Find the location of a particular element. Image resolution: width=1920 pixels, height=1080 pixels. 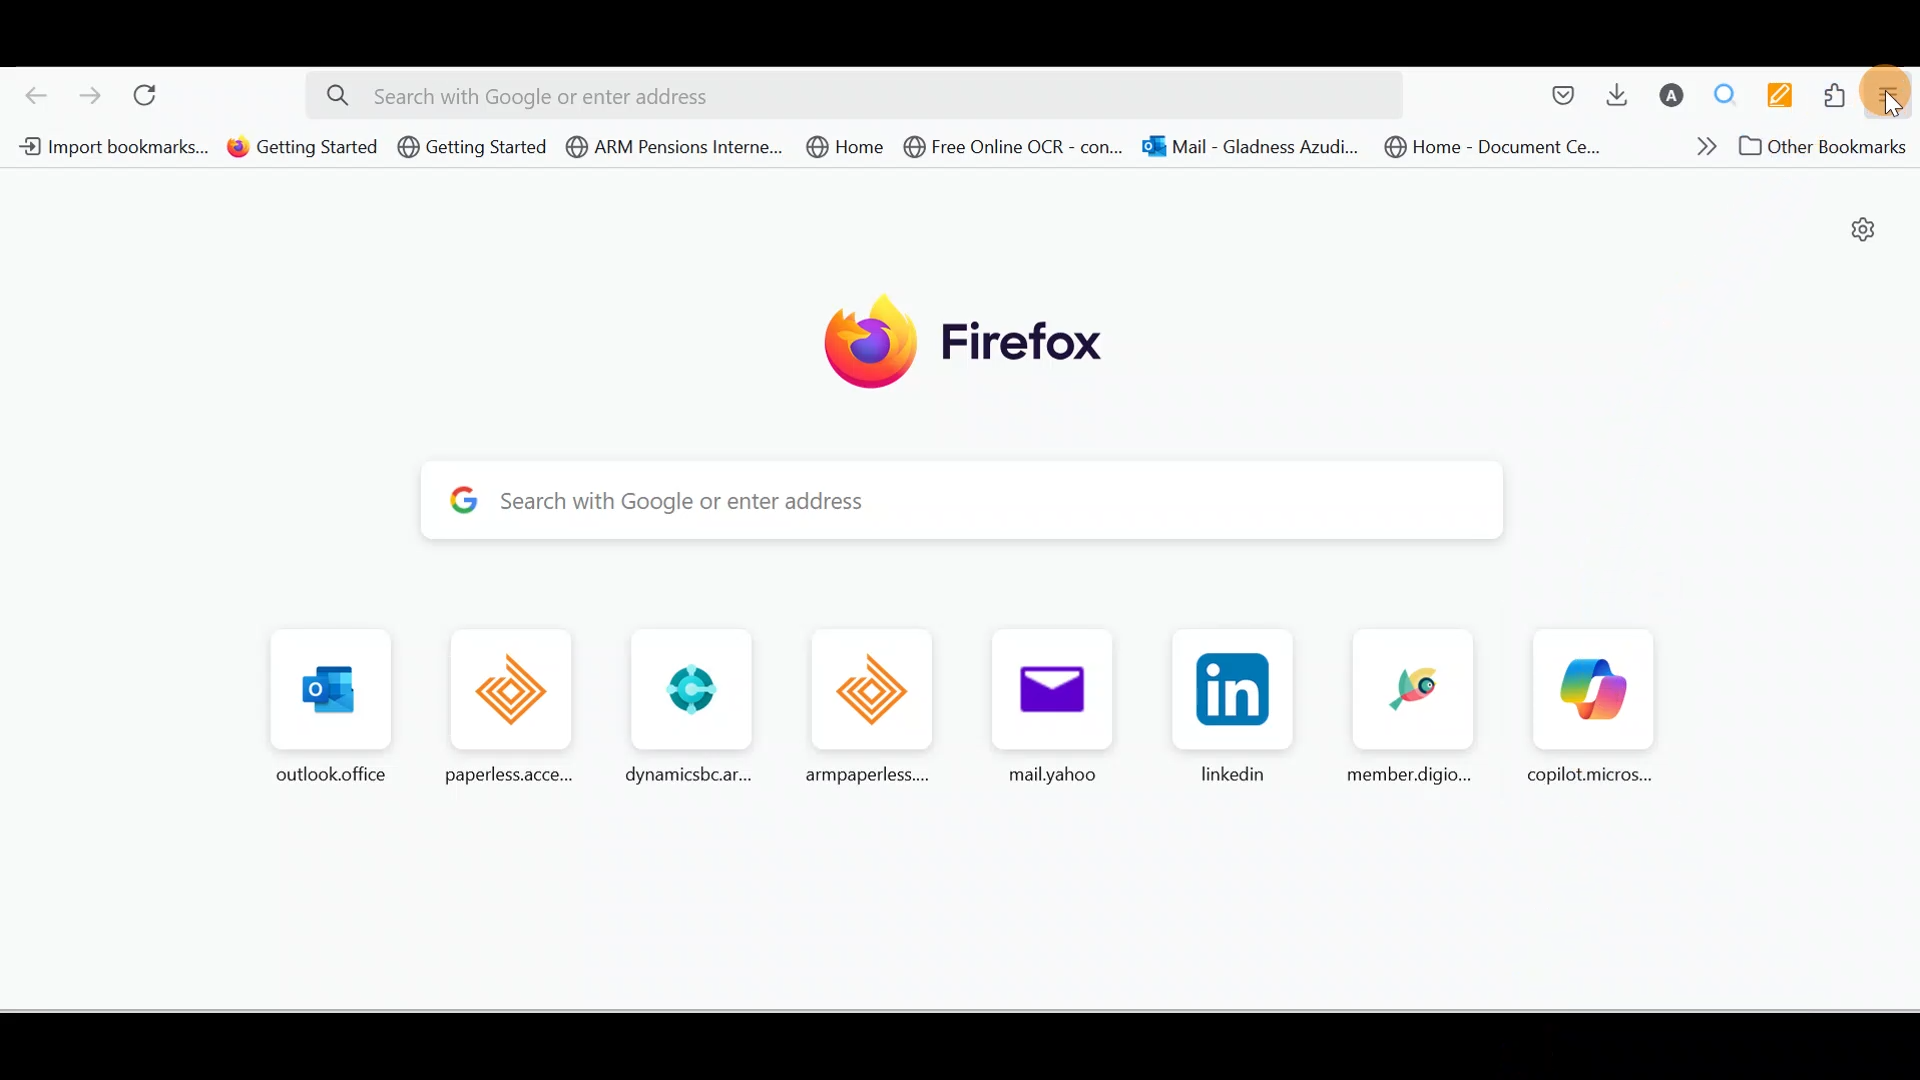

Getting Started is located at coordinates (474, 146).